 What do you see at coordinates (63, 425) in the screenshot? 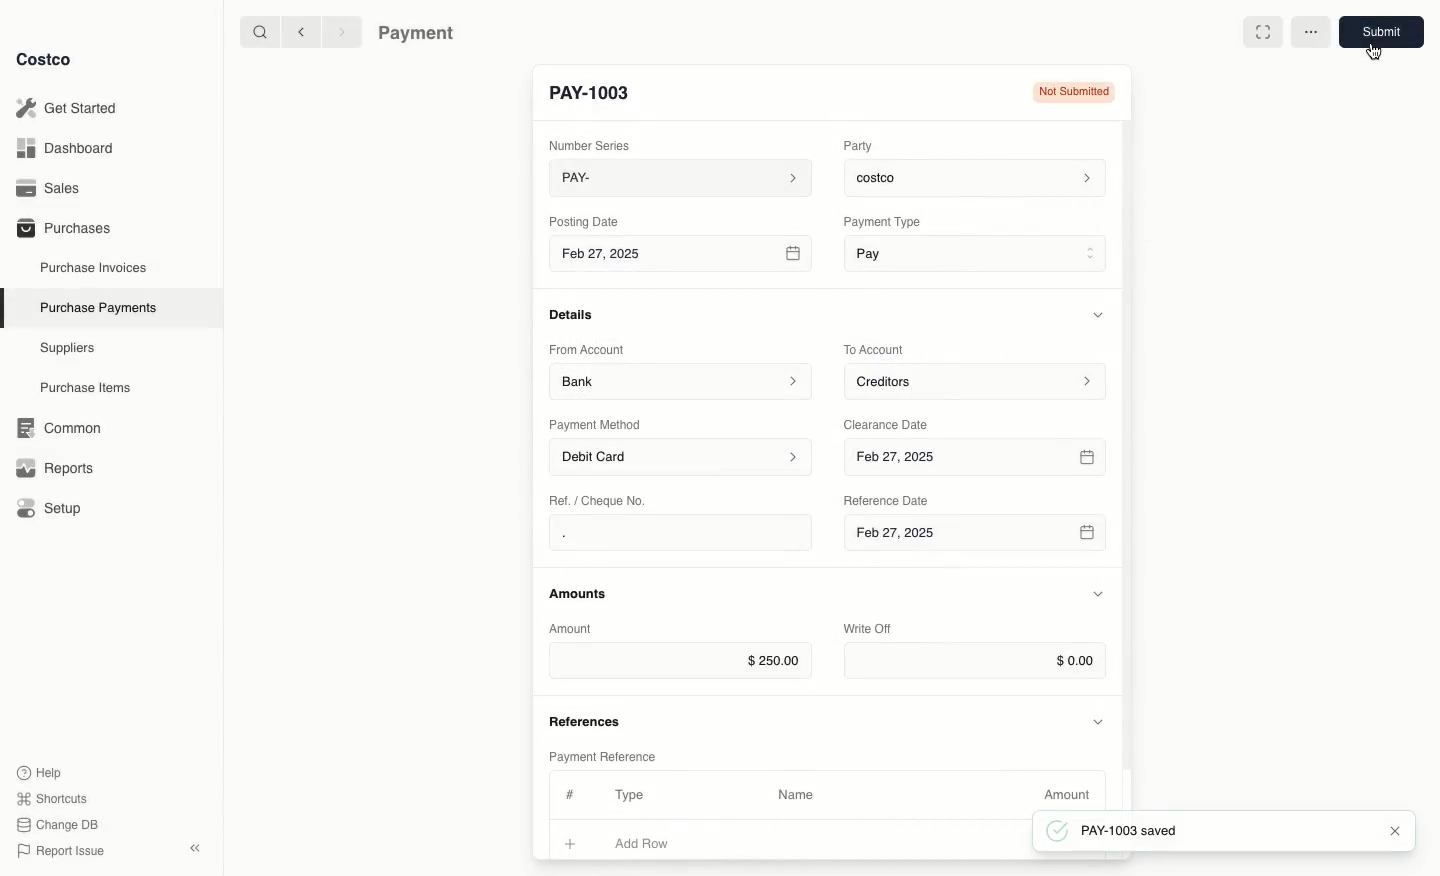
I see `‘Common` at bounding box center [63, 425].